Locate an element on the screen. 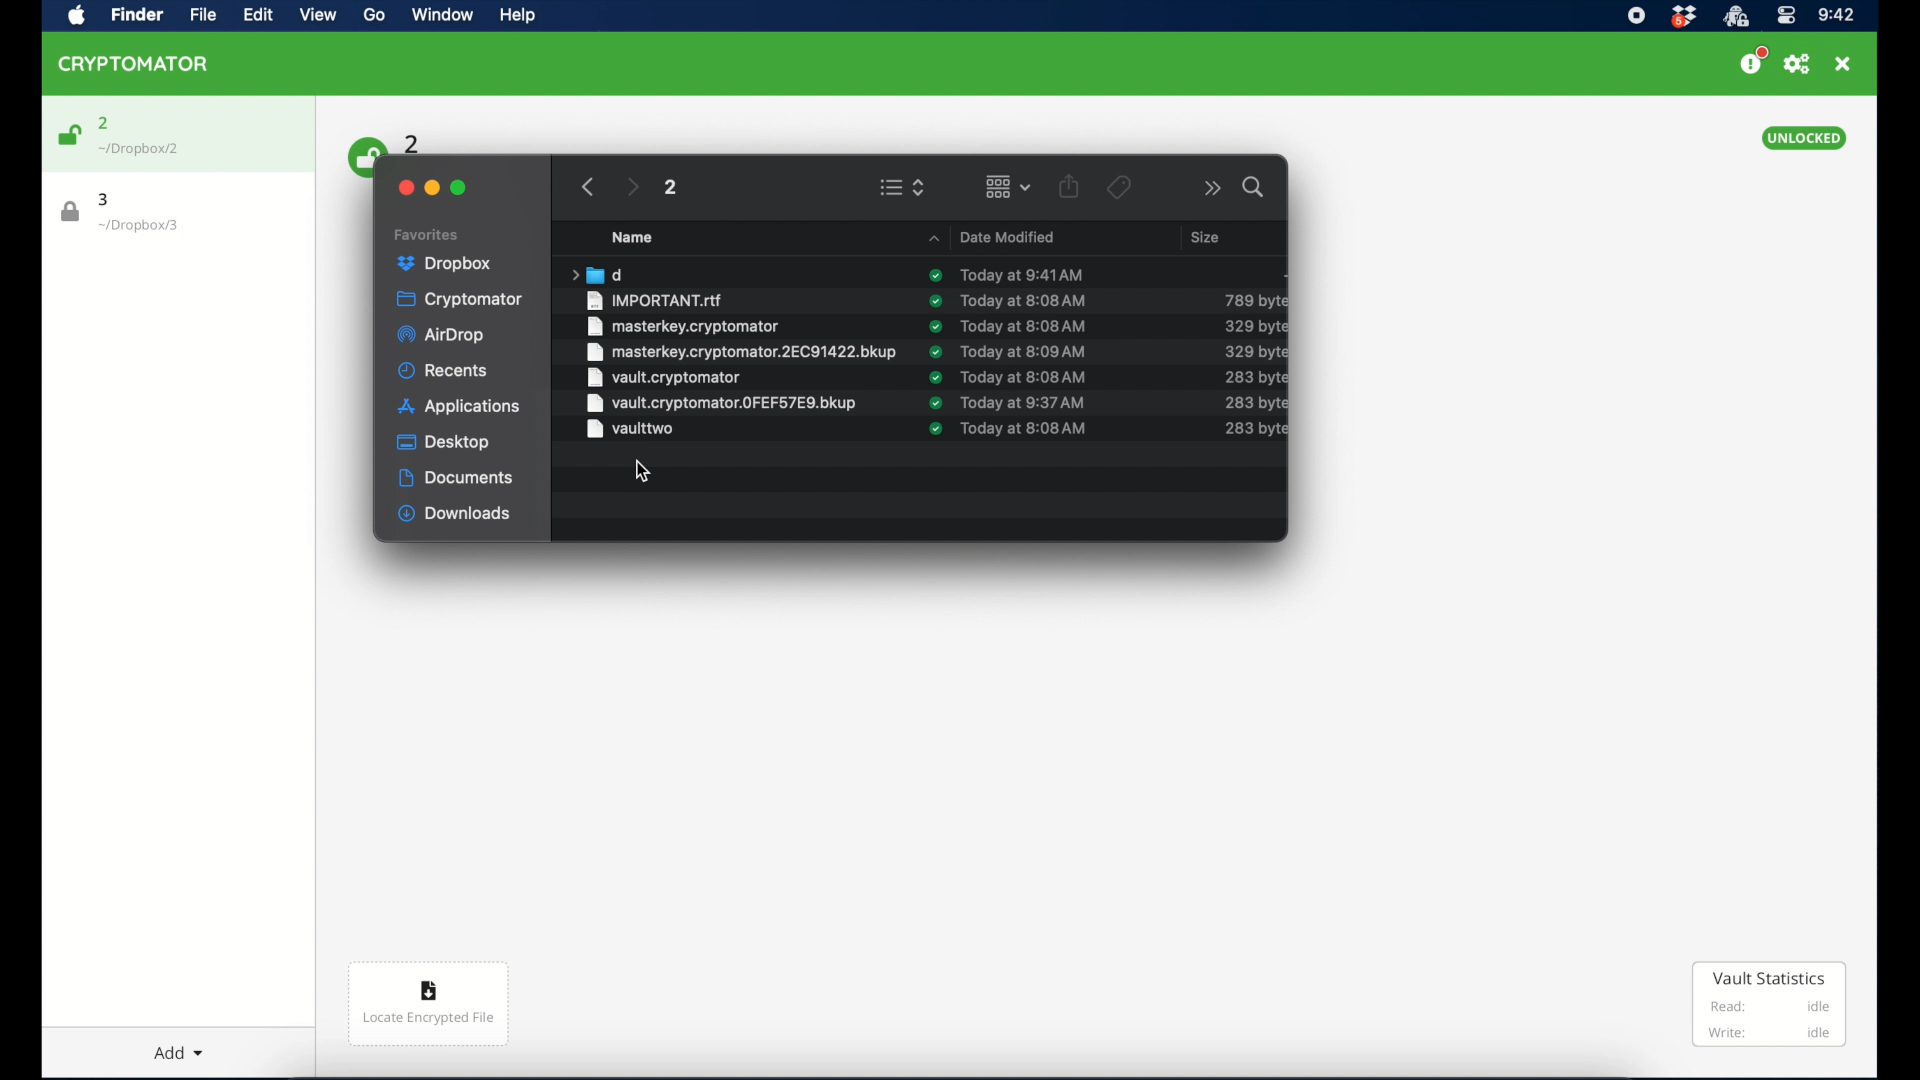 The image size is (1920, 1080). unlock  icon is located at coordinates (68, 135).